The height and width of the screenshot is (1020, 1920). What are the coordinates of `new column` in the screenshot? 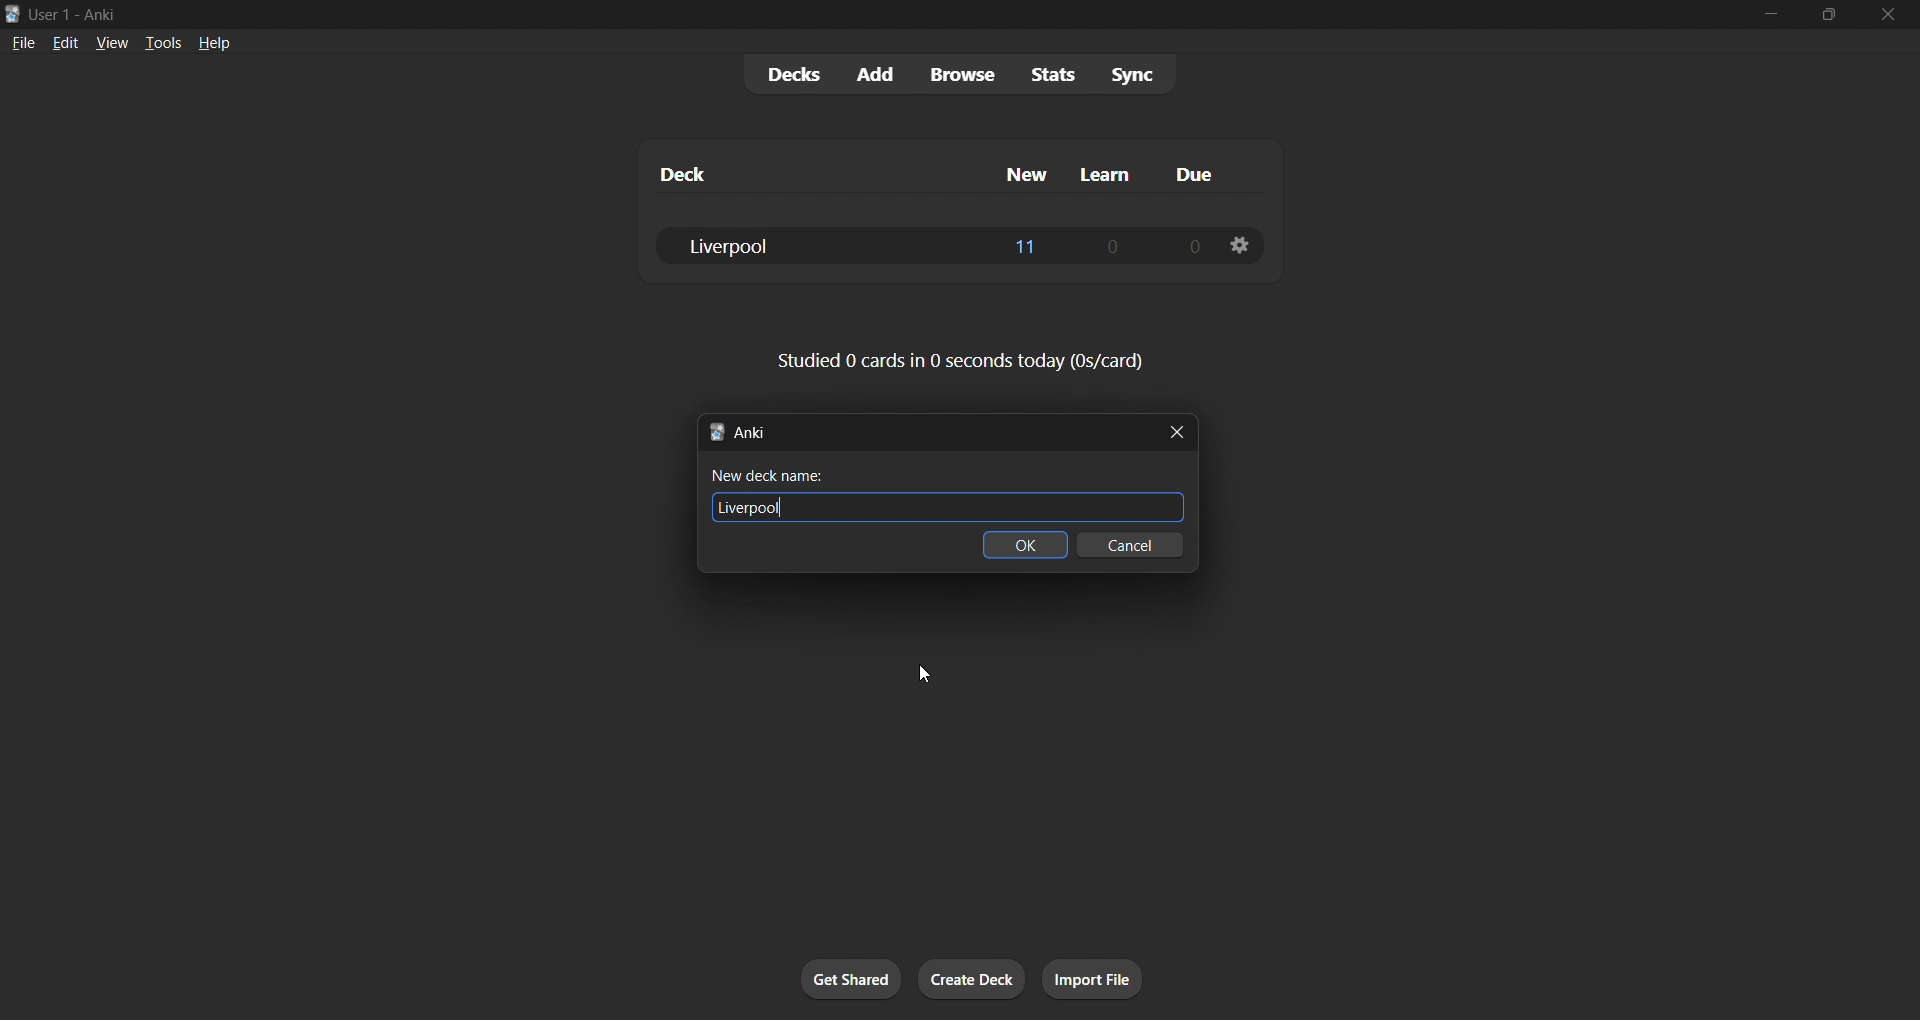 It's located at (1027, 171).